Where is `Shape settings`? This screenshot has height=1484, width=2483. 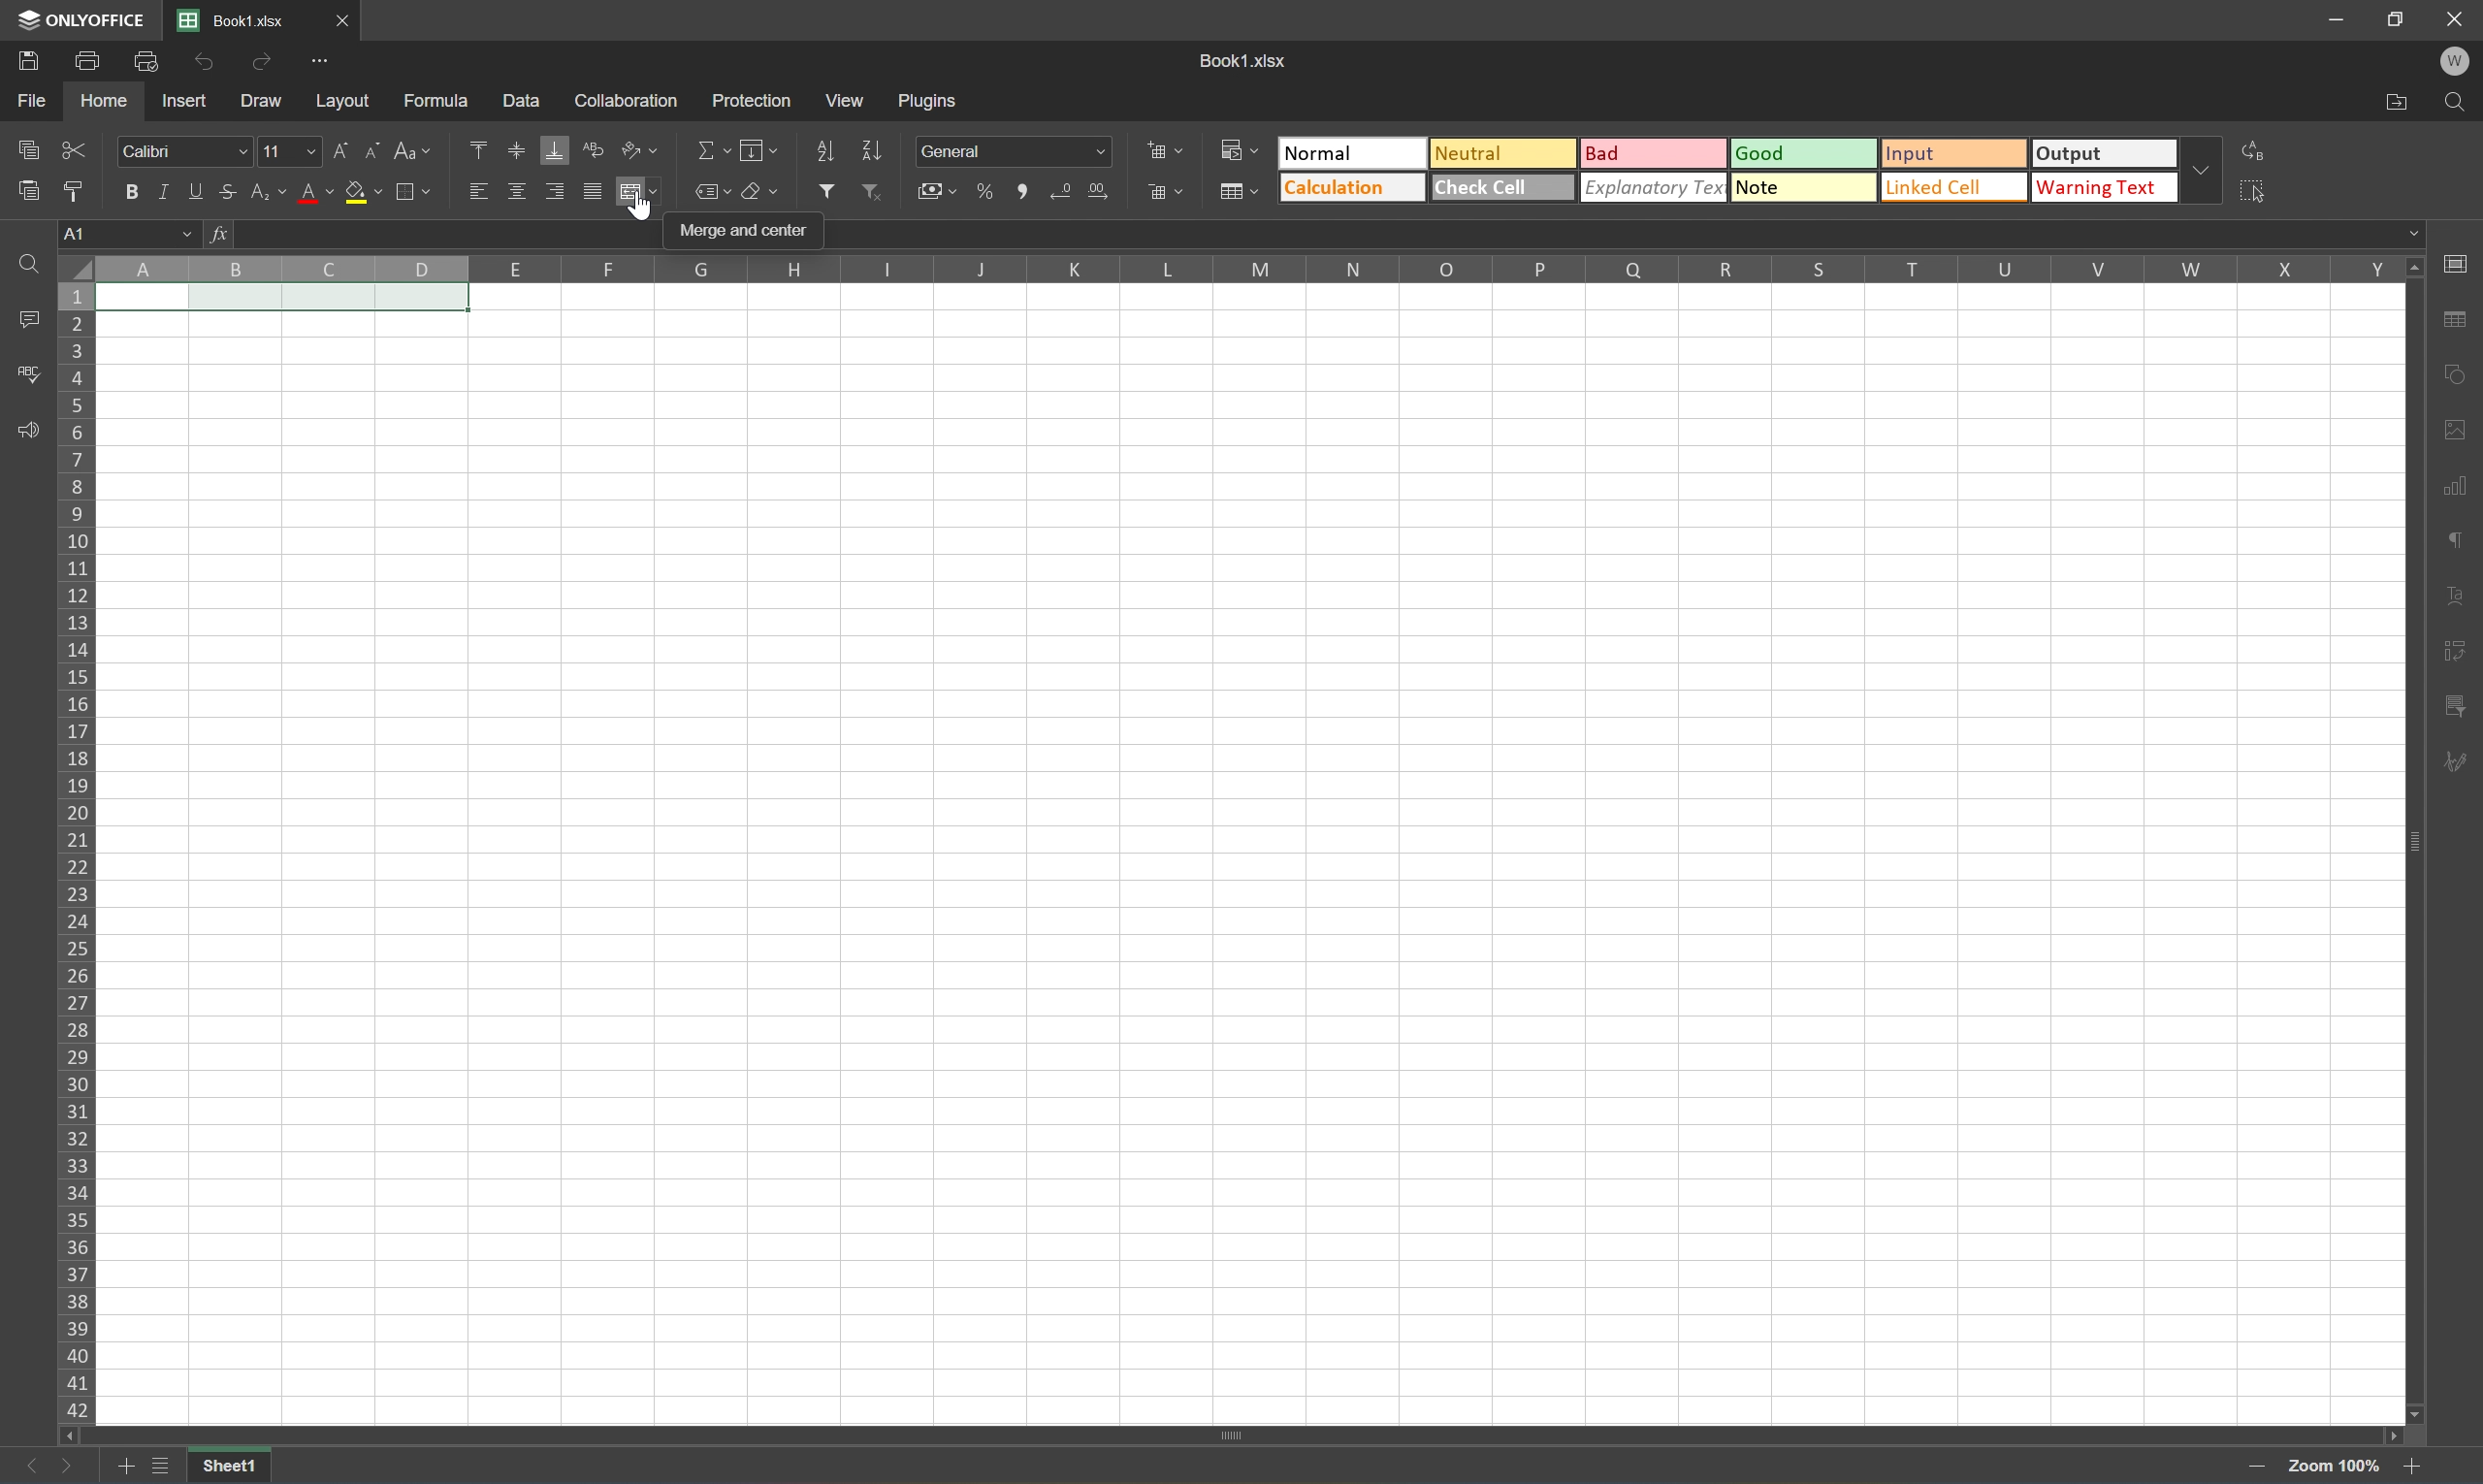
Shape settings is located at coordinates (2452, 428).